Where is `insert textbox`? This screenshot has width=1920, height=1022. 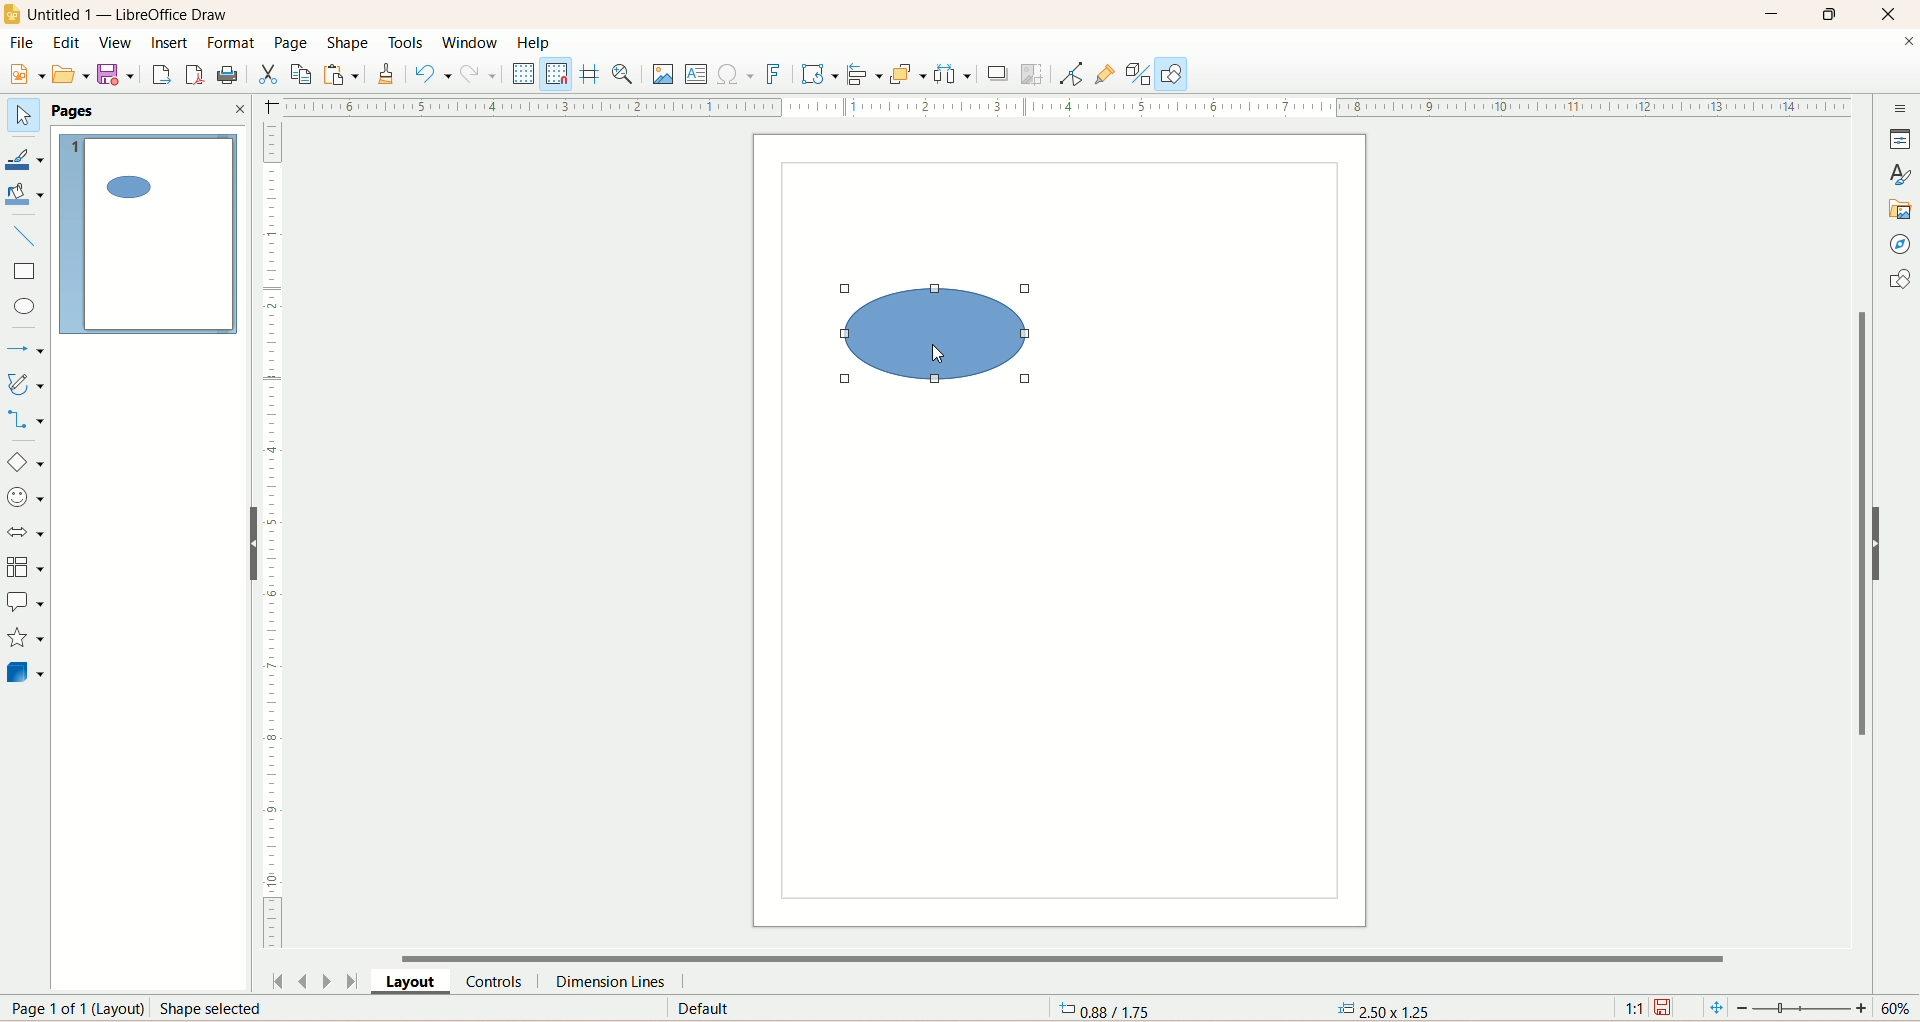 insert textbox is located at coordinates (694, 74).